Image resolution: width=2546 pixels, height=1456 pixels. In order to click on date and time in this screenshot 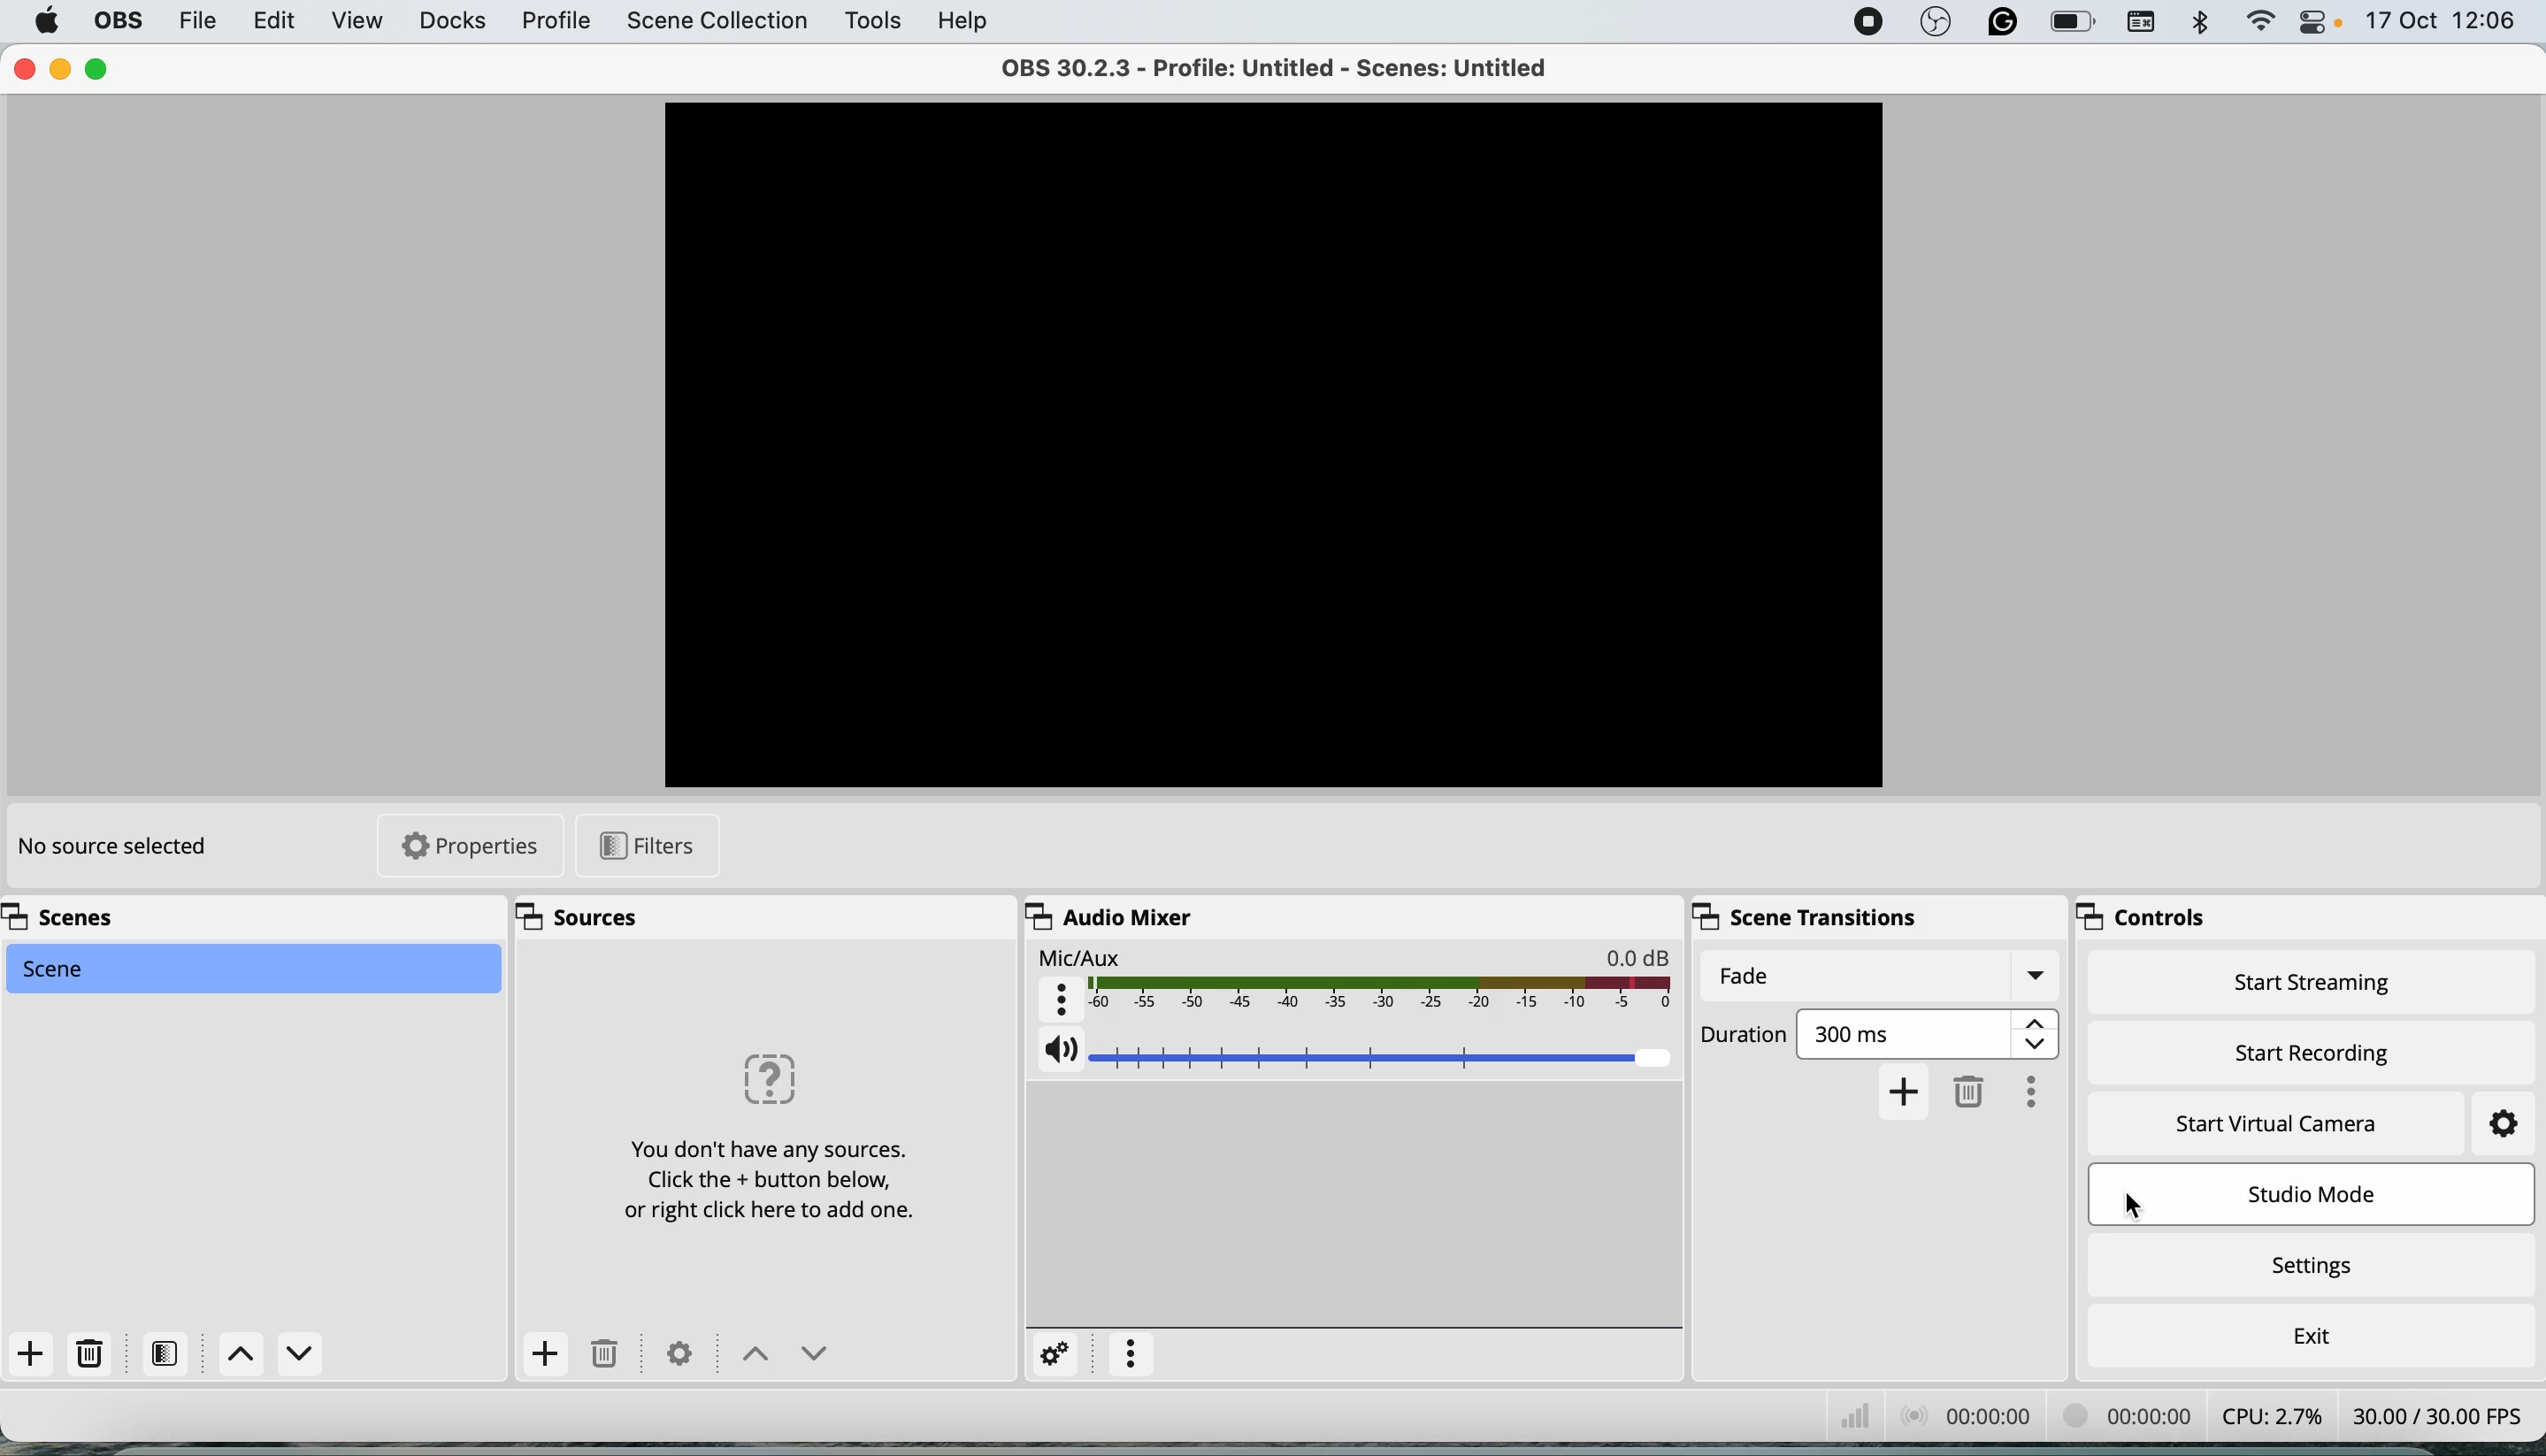, I will do `click(2443, 25)`.